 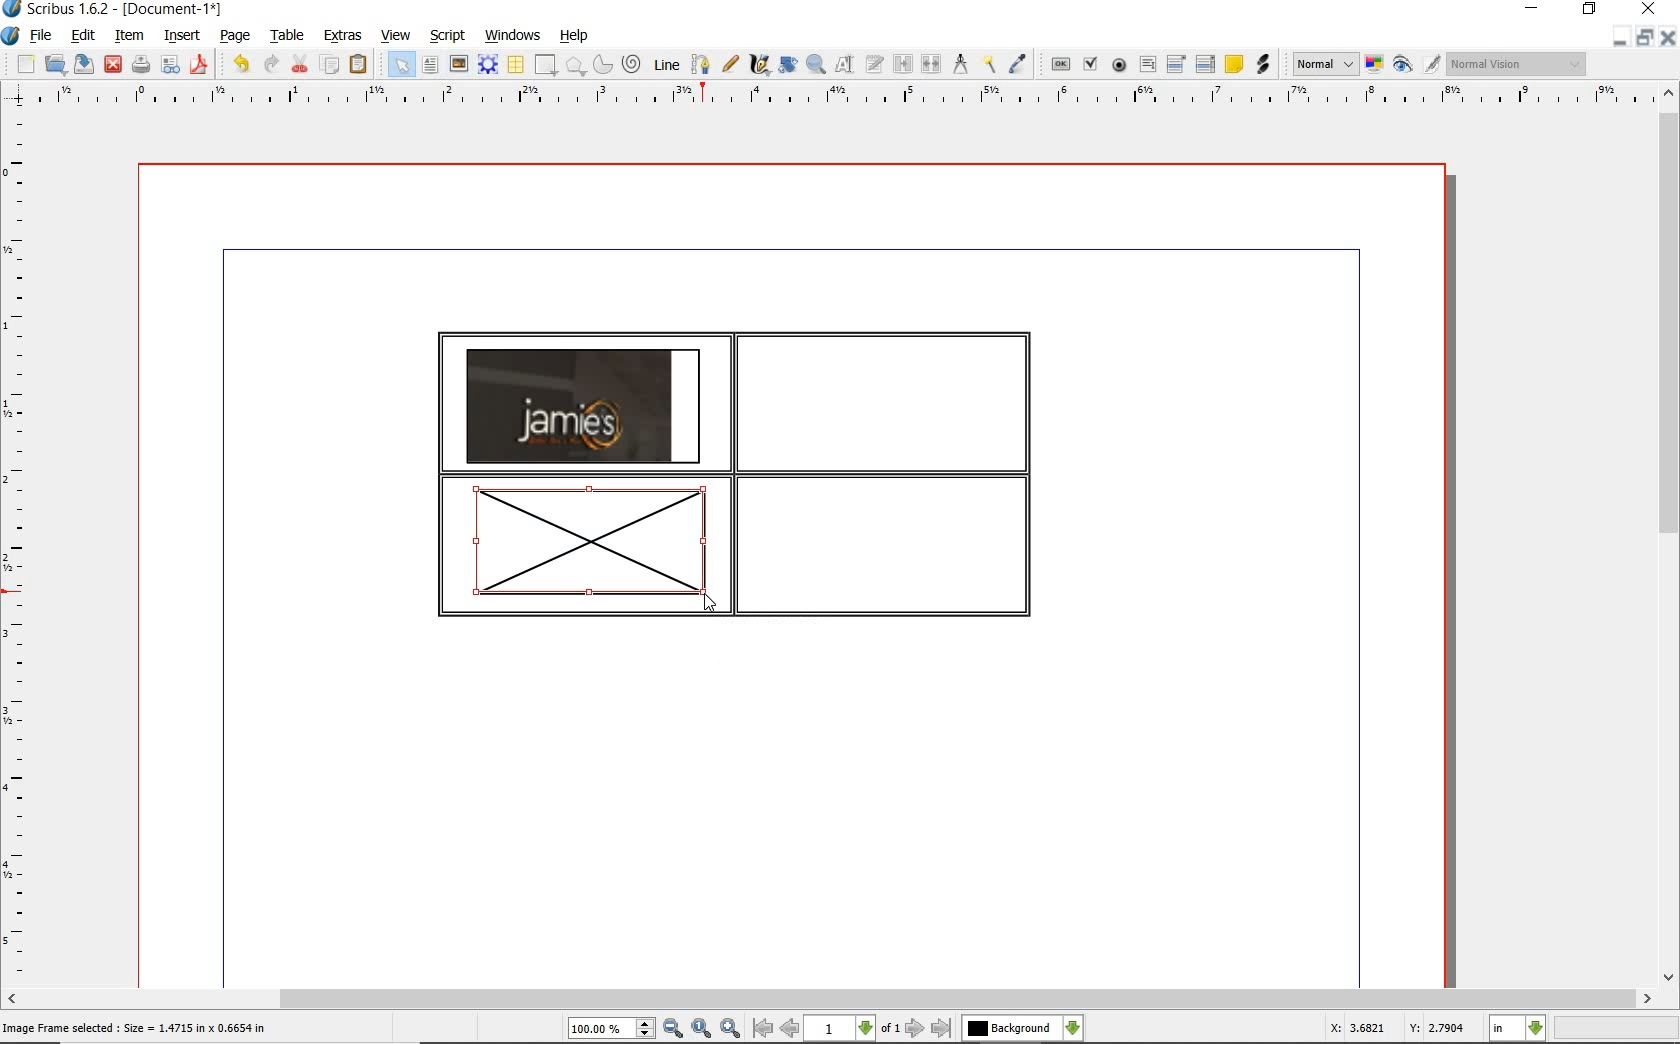 What do you see at coordinates (1376, 66) in the screenshot?
I see `toggle color management system` at bounding box center [1376, 66].